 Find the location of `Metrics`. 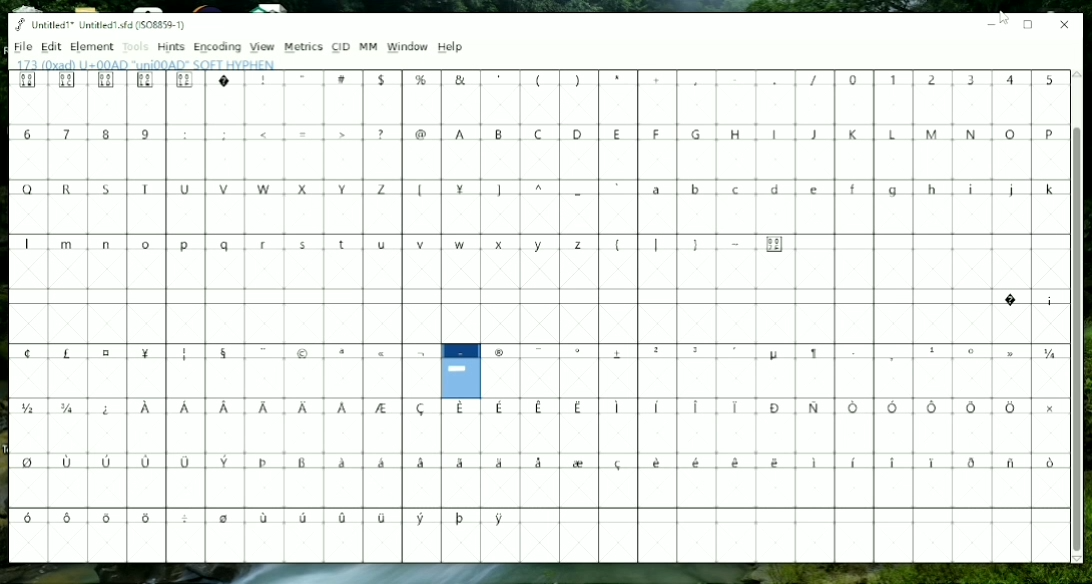

Metrics is located at coordinates (303, 47).